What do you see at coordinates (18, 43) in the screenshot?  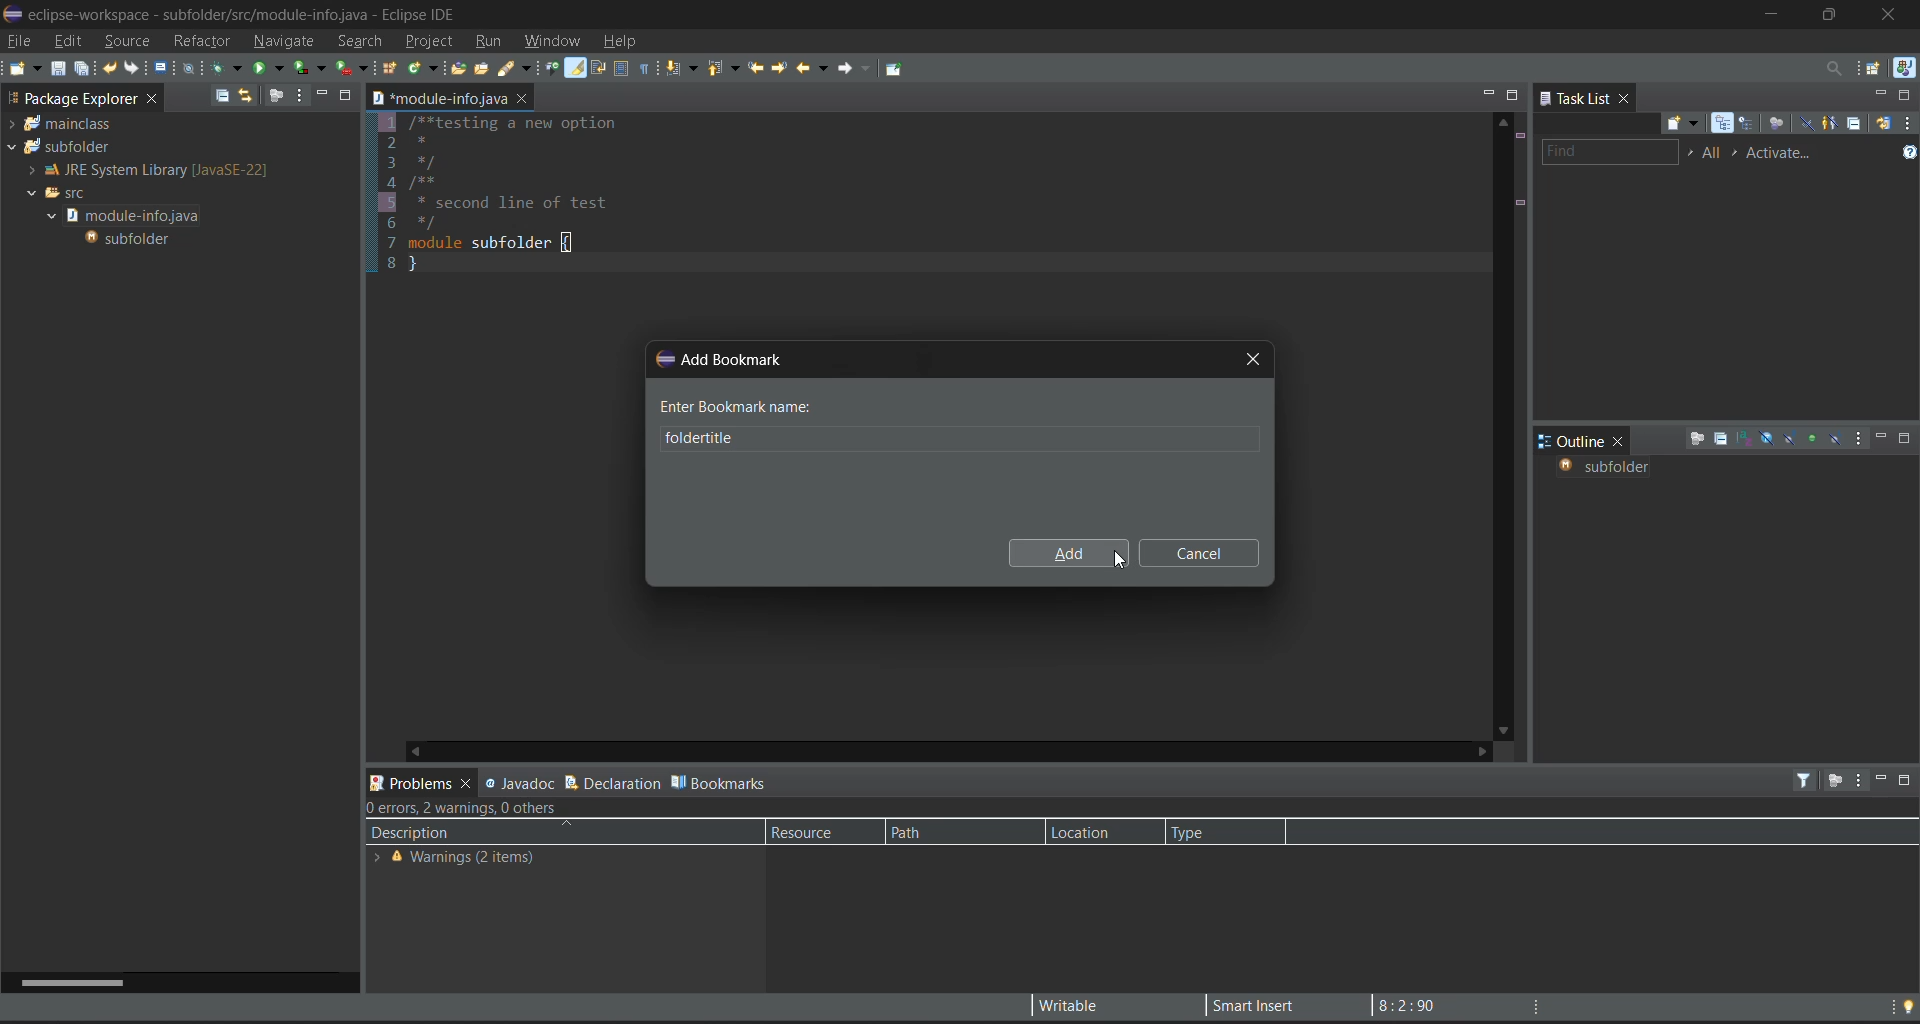 I see `file` at bounding box center [18, 43].